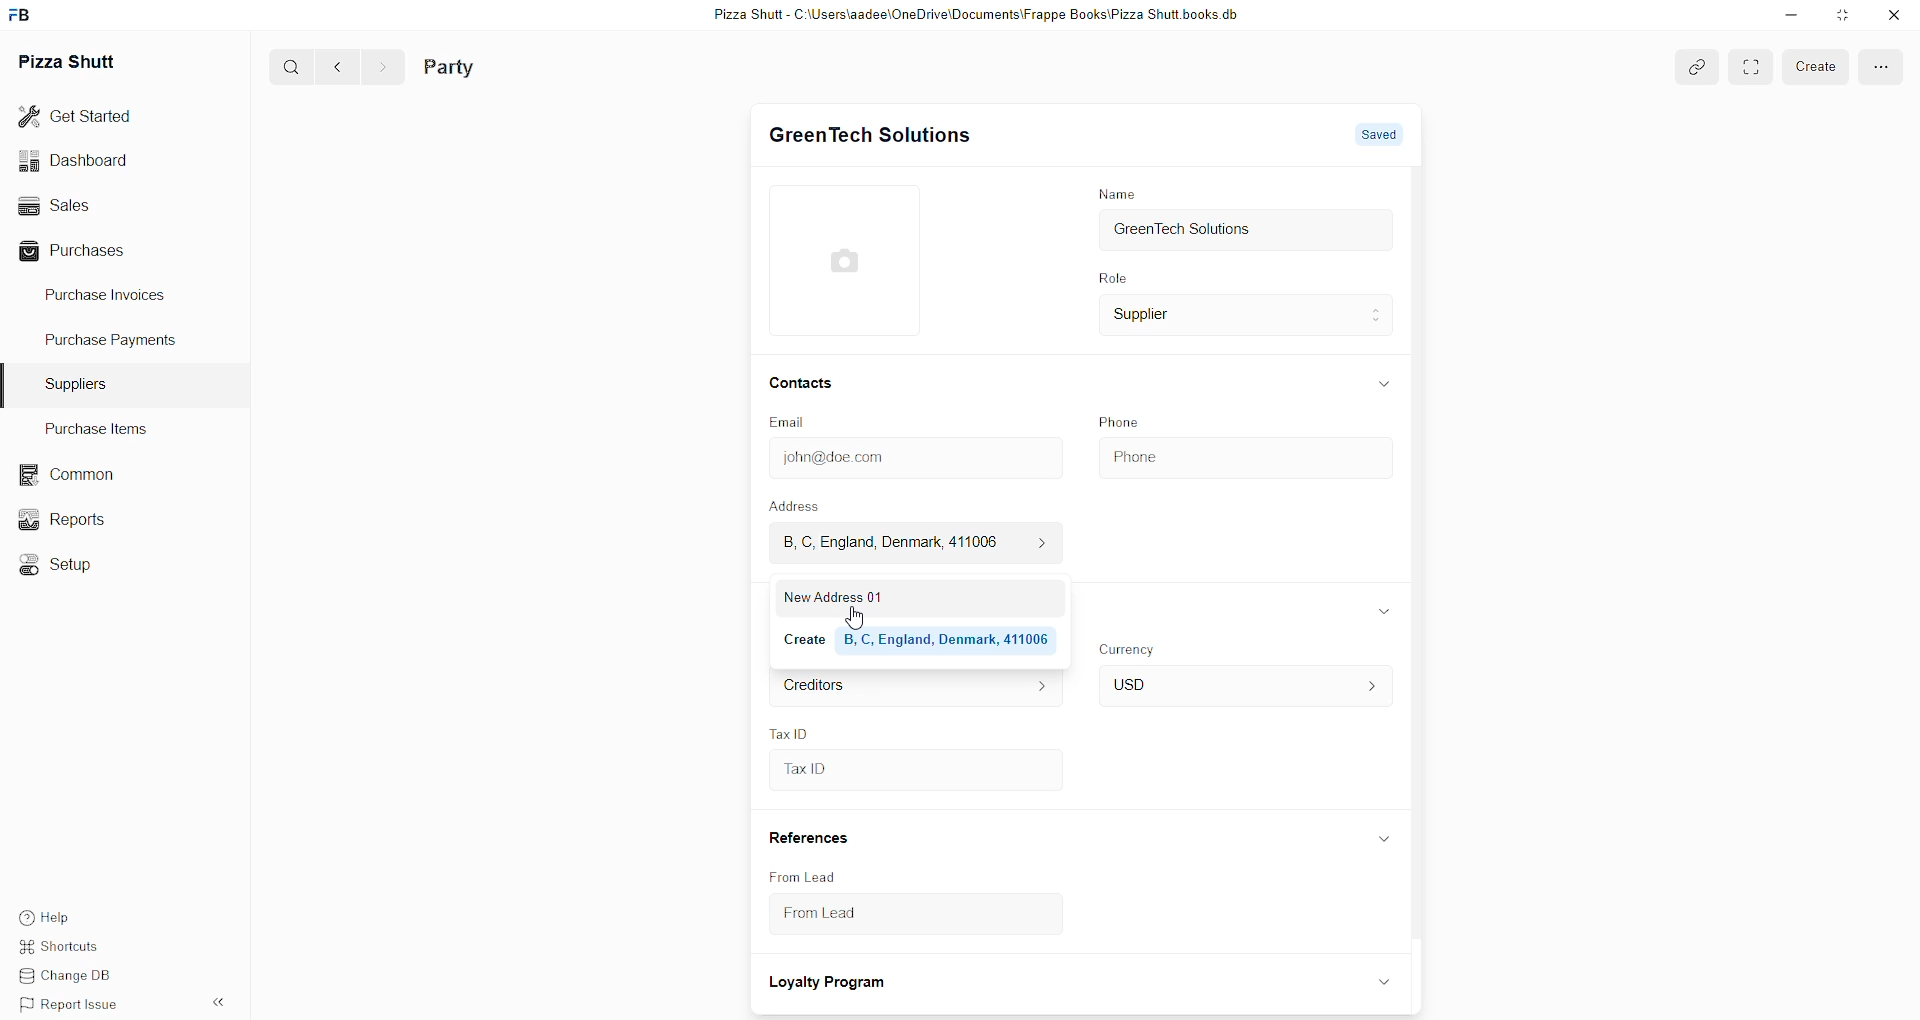  I want to click on GreenTech Solutions, so click(1246, 232).